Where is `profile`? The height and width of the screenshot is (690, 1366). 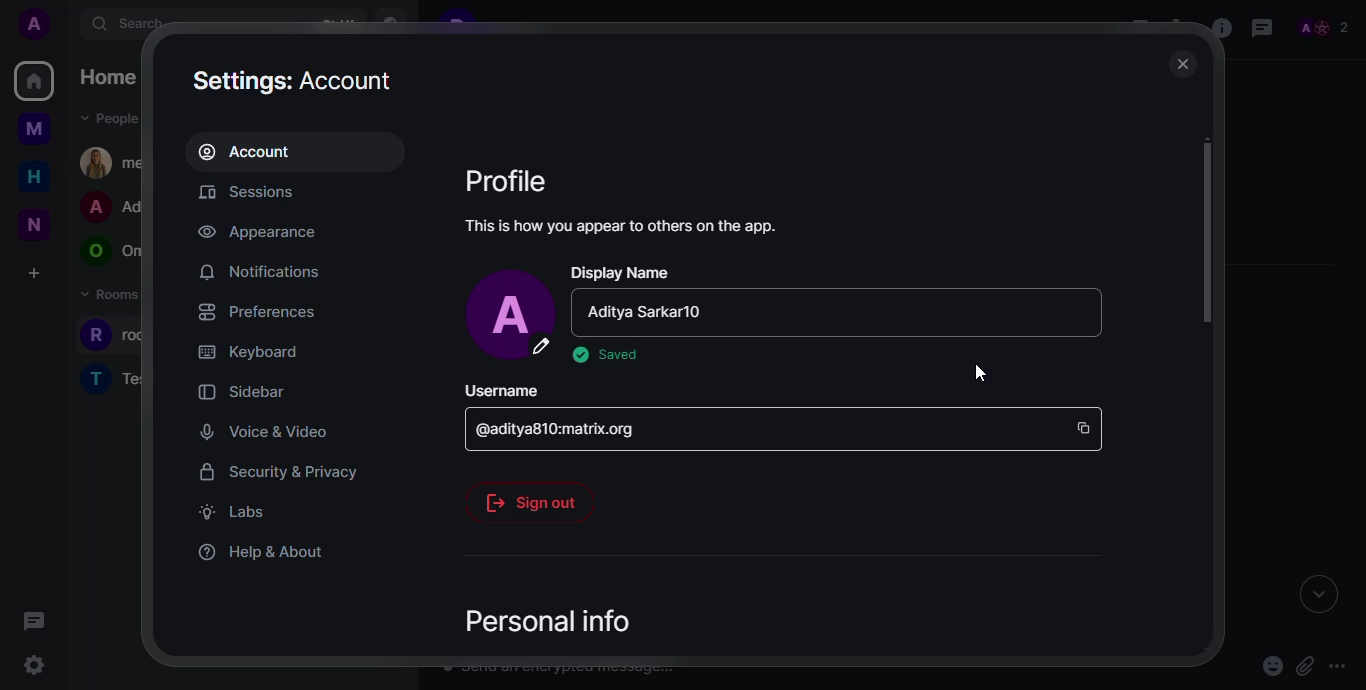
profile is located at coordinates (508, 180).